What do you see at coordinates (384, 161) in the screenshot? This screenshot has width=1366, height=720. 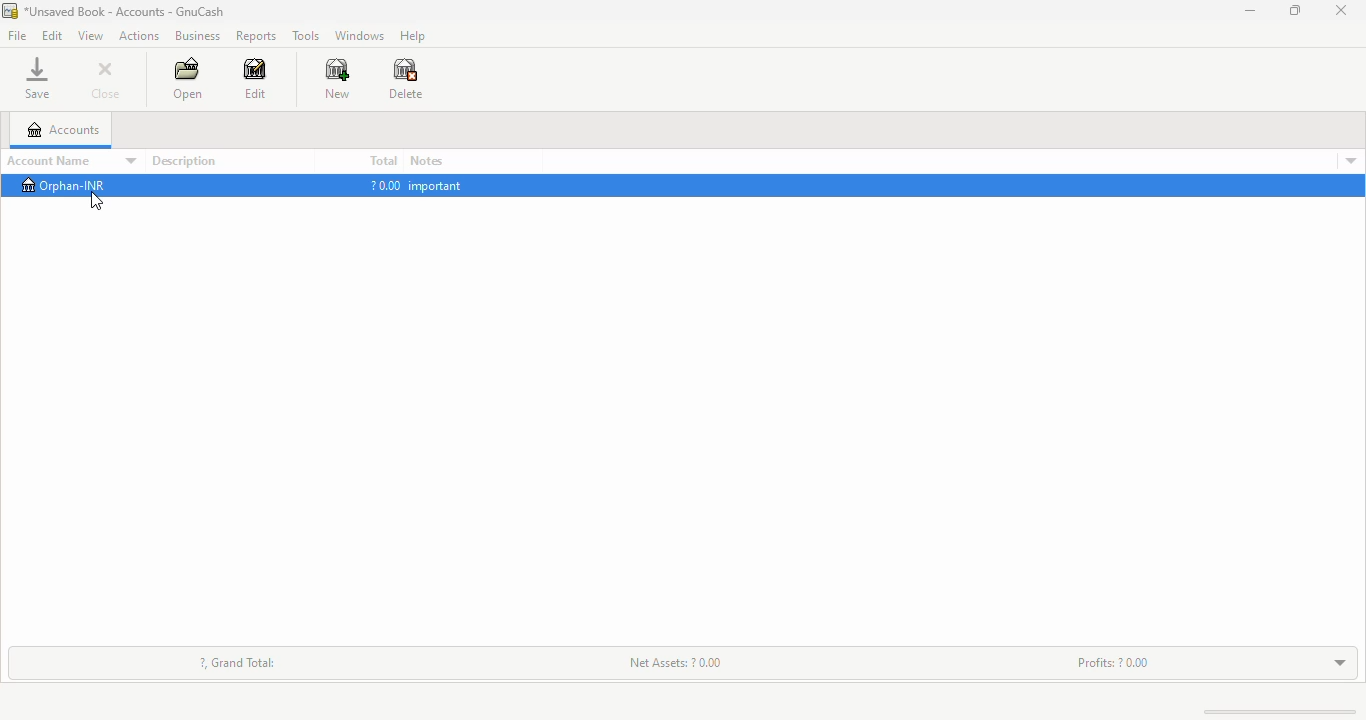 I see `total` at bounding box center [384, 161].